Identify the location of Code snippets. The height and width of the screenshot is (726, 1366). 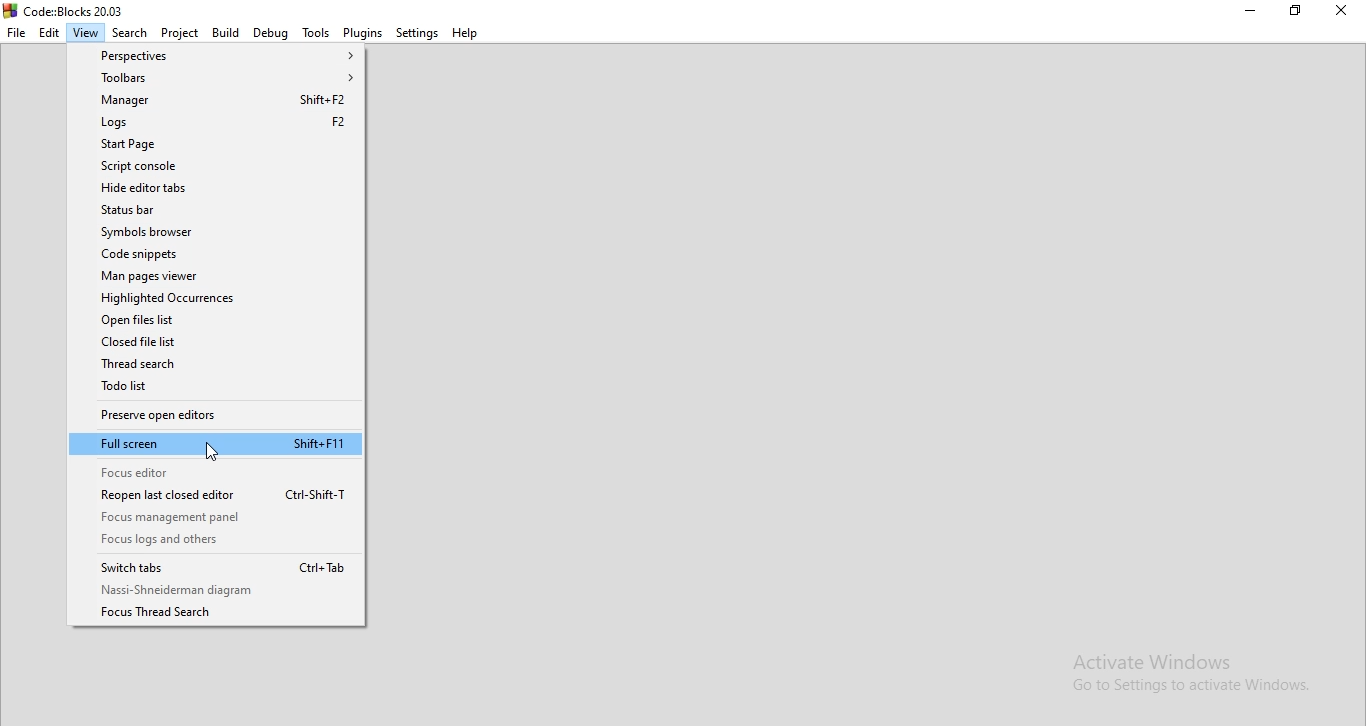
(213, 254).